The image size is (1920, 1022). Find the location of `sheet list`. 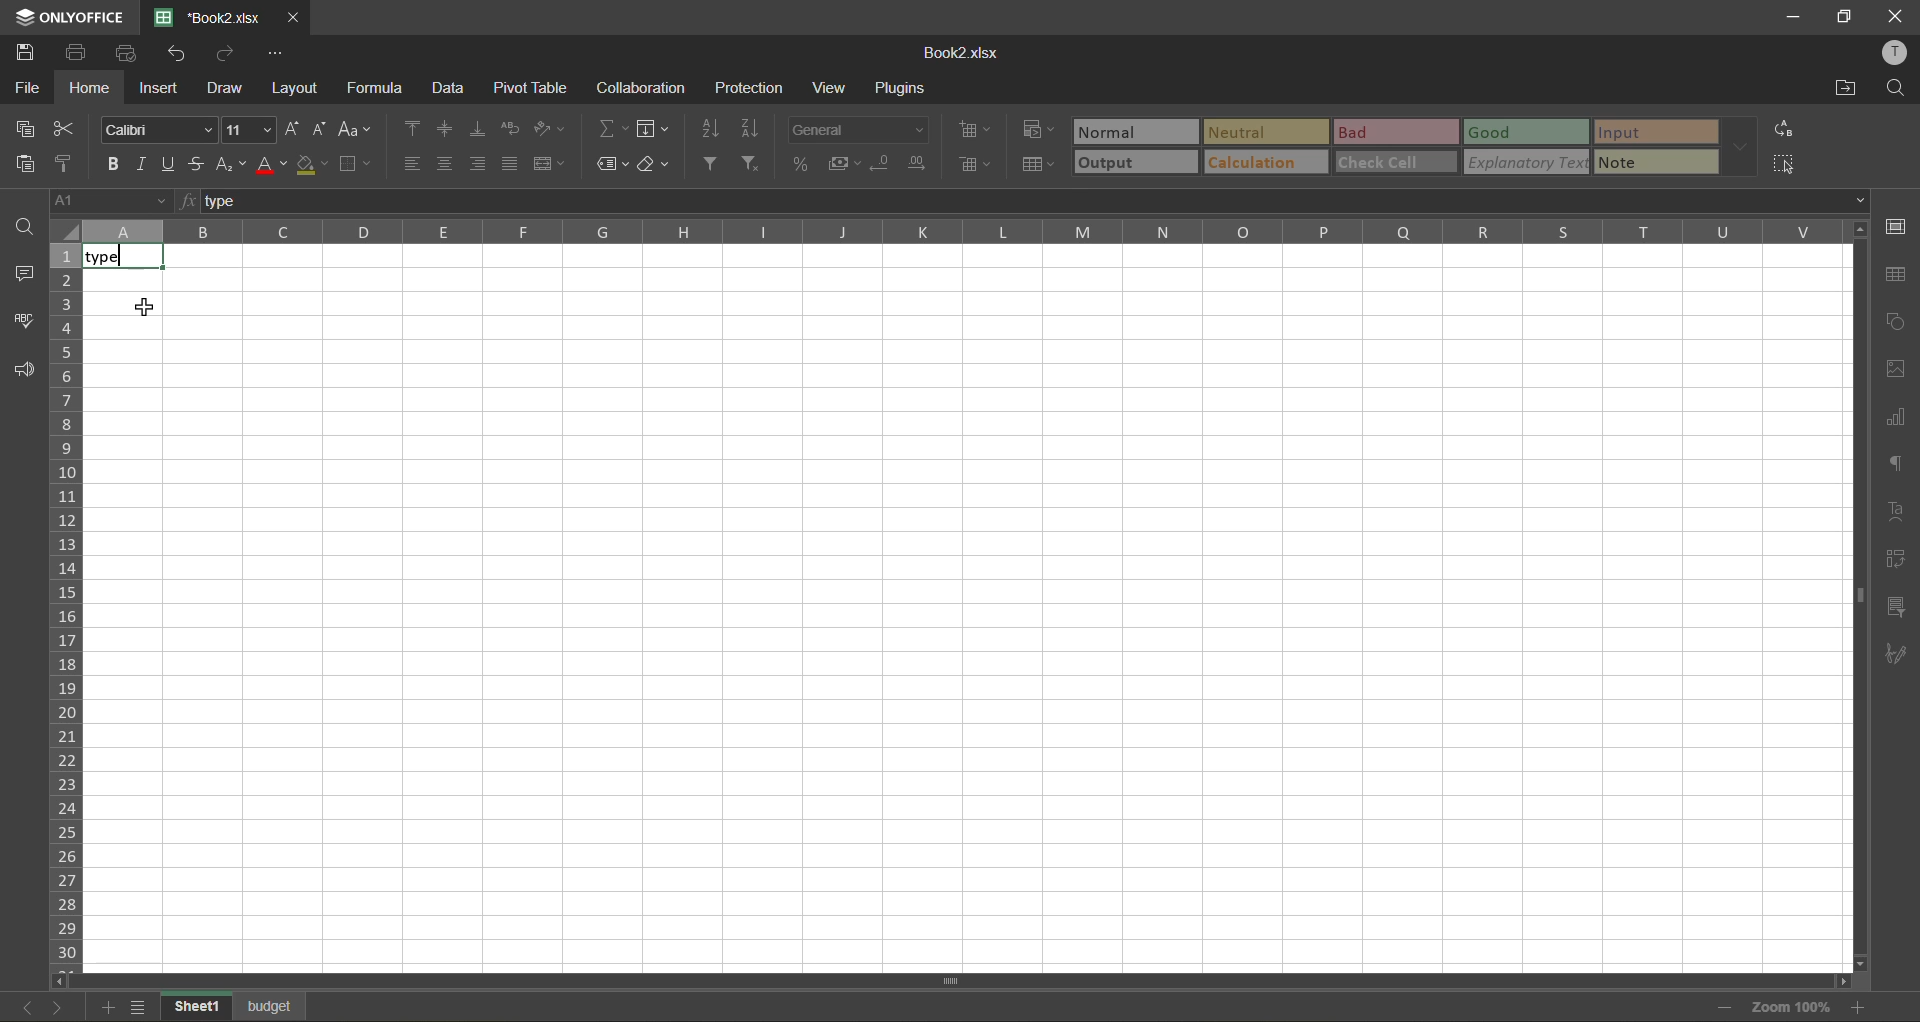

sheet list is located at coordinates (140, 1007).